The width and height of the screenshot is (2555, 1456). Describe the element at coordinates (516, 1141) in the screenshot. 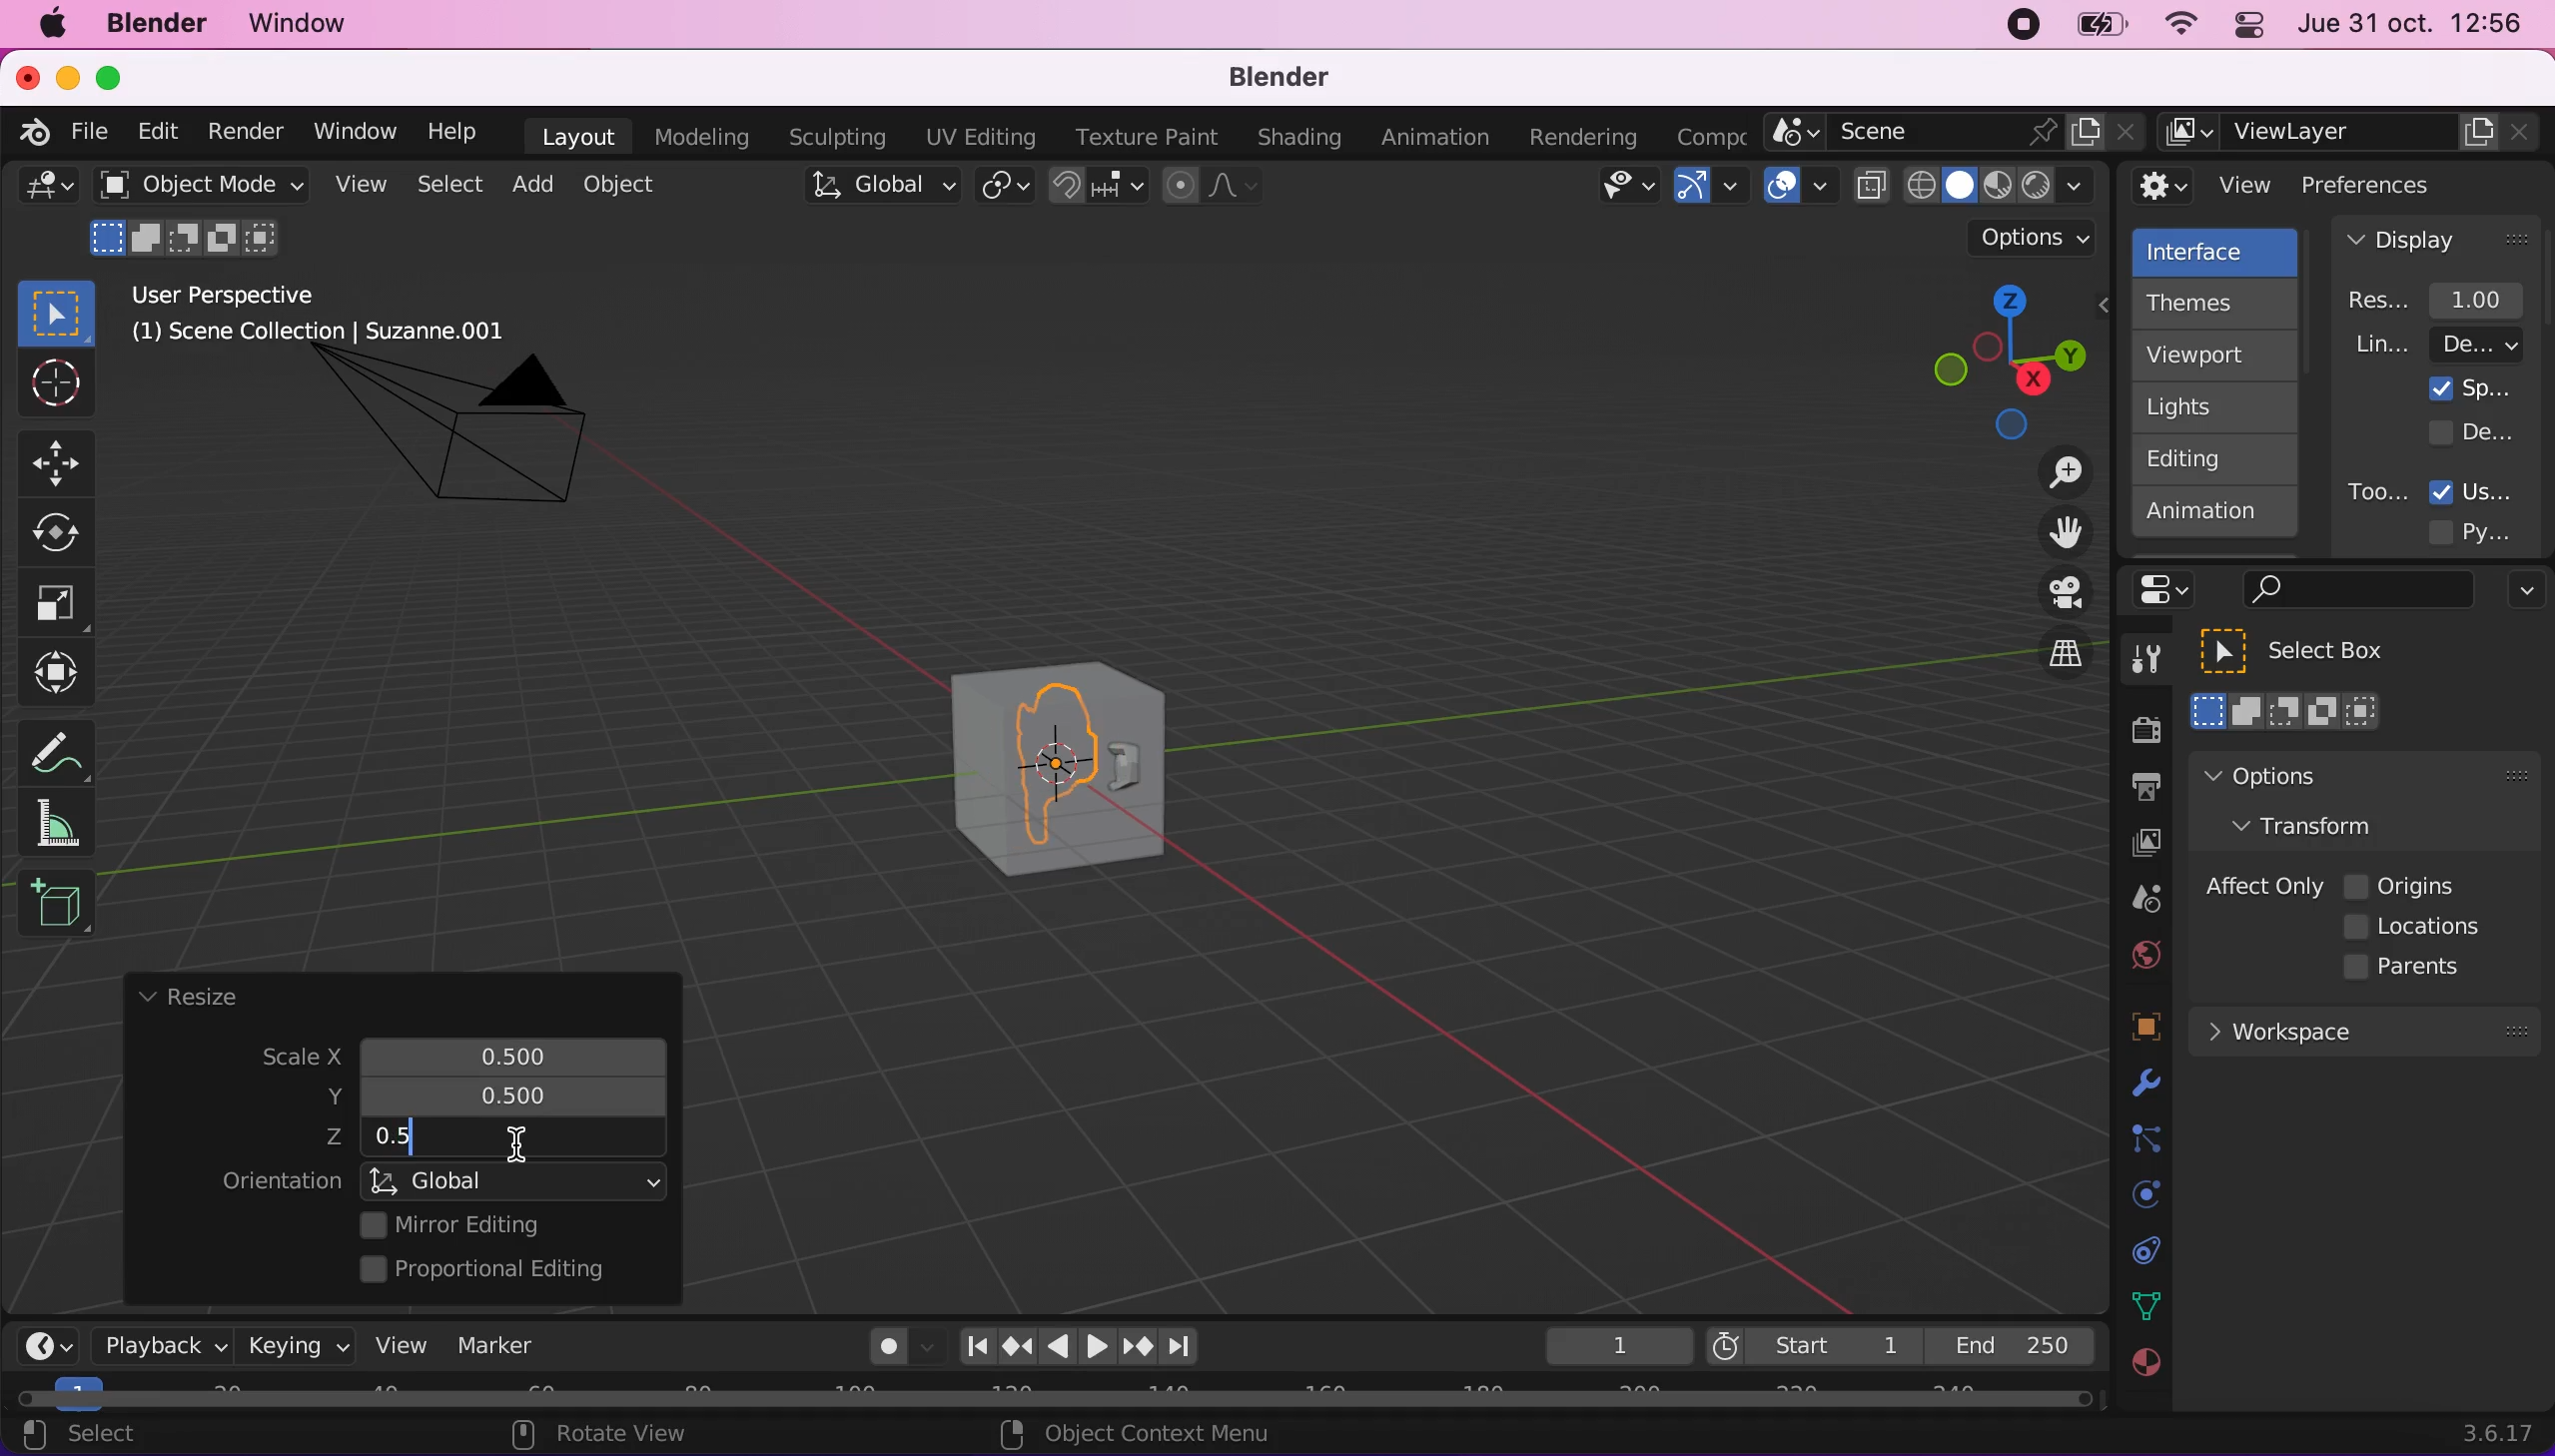

I see `cursor` at that location.